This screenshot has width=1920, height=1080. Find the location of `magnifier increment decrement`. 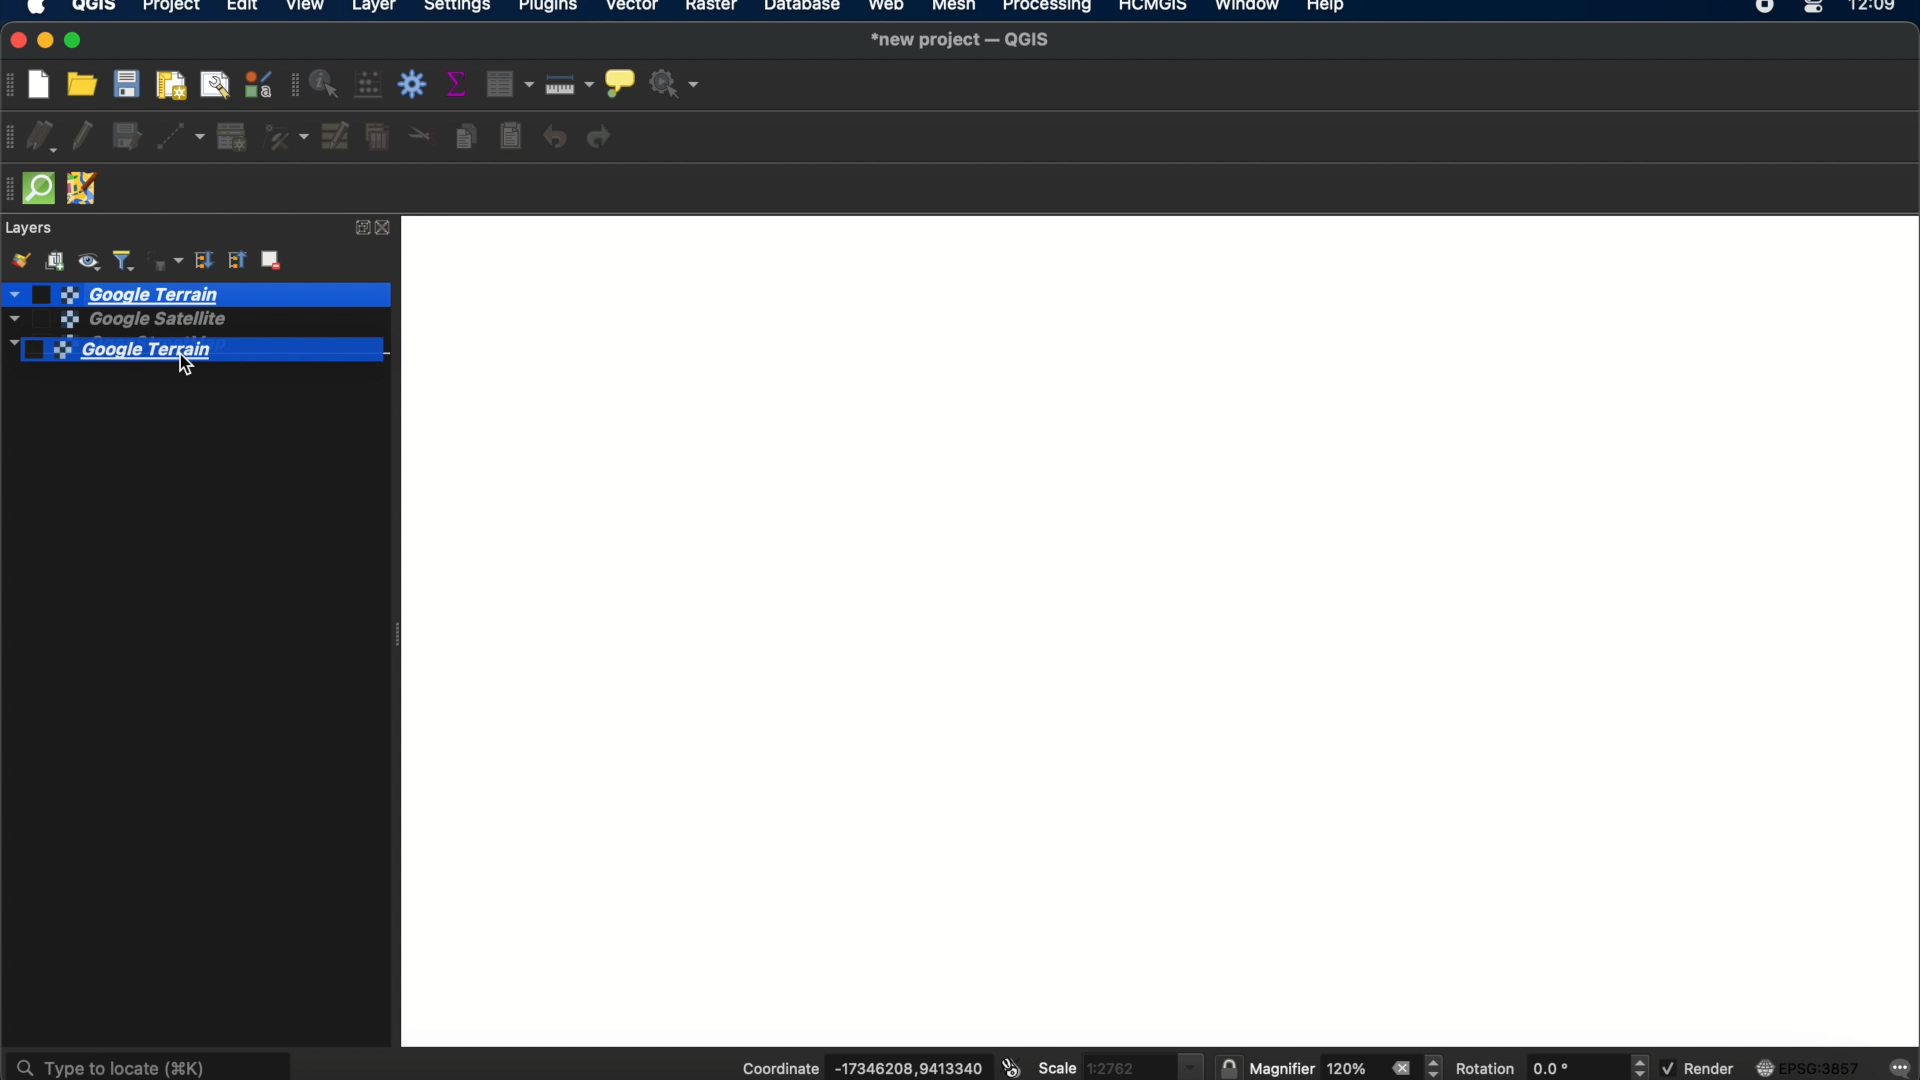

magnifier increment decrement is located at coordinates (1436, 1066).